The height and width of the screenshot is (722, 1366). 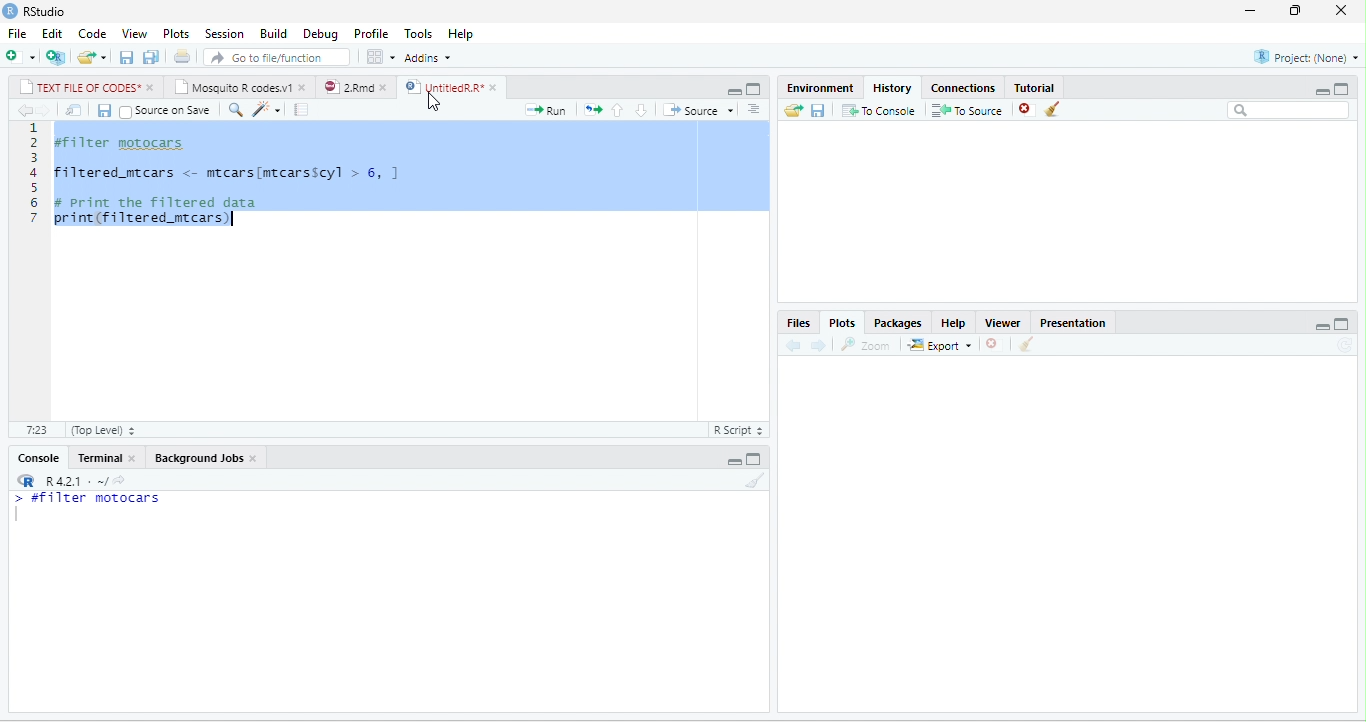 I want to click on > #filter motocars, so click(x=99, y=500).